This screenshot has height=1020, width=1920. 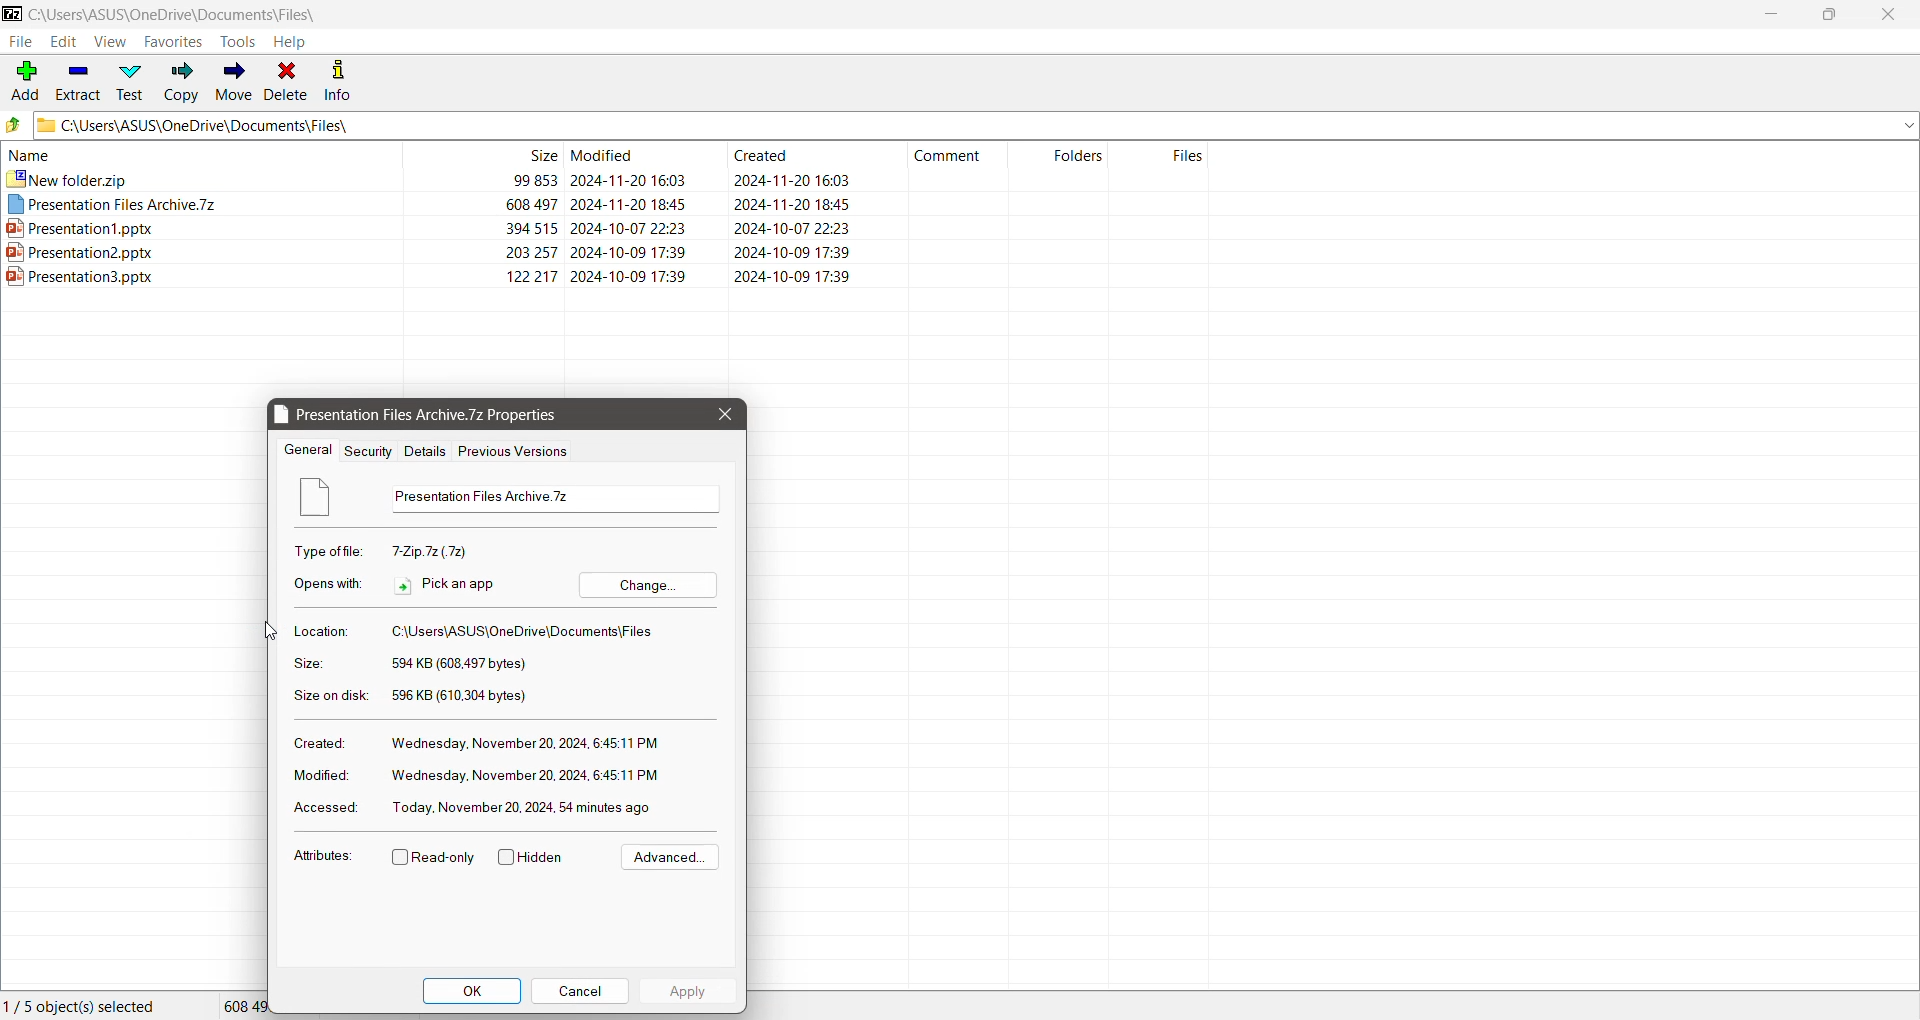 I want to click on Modified, so click(x=320, y=775).